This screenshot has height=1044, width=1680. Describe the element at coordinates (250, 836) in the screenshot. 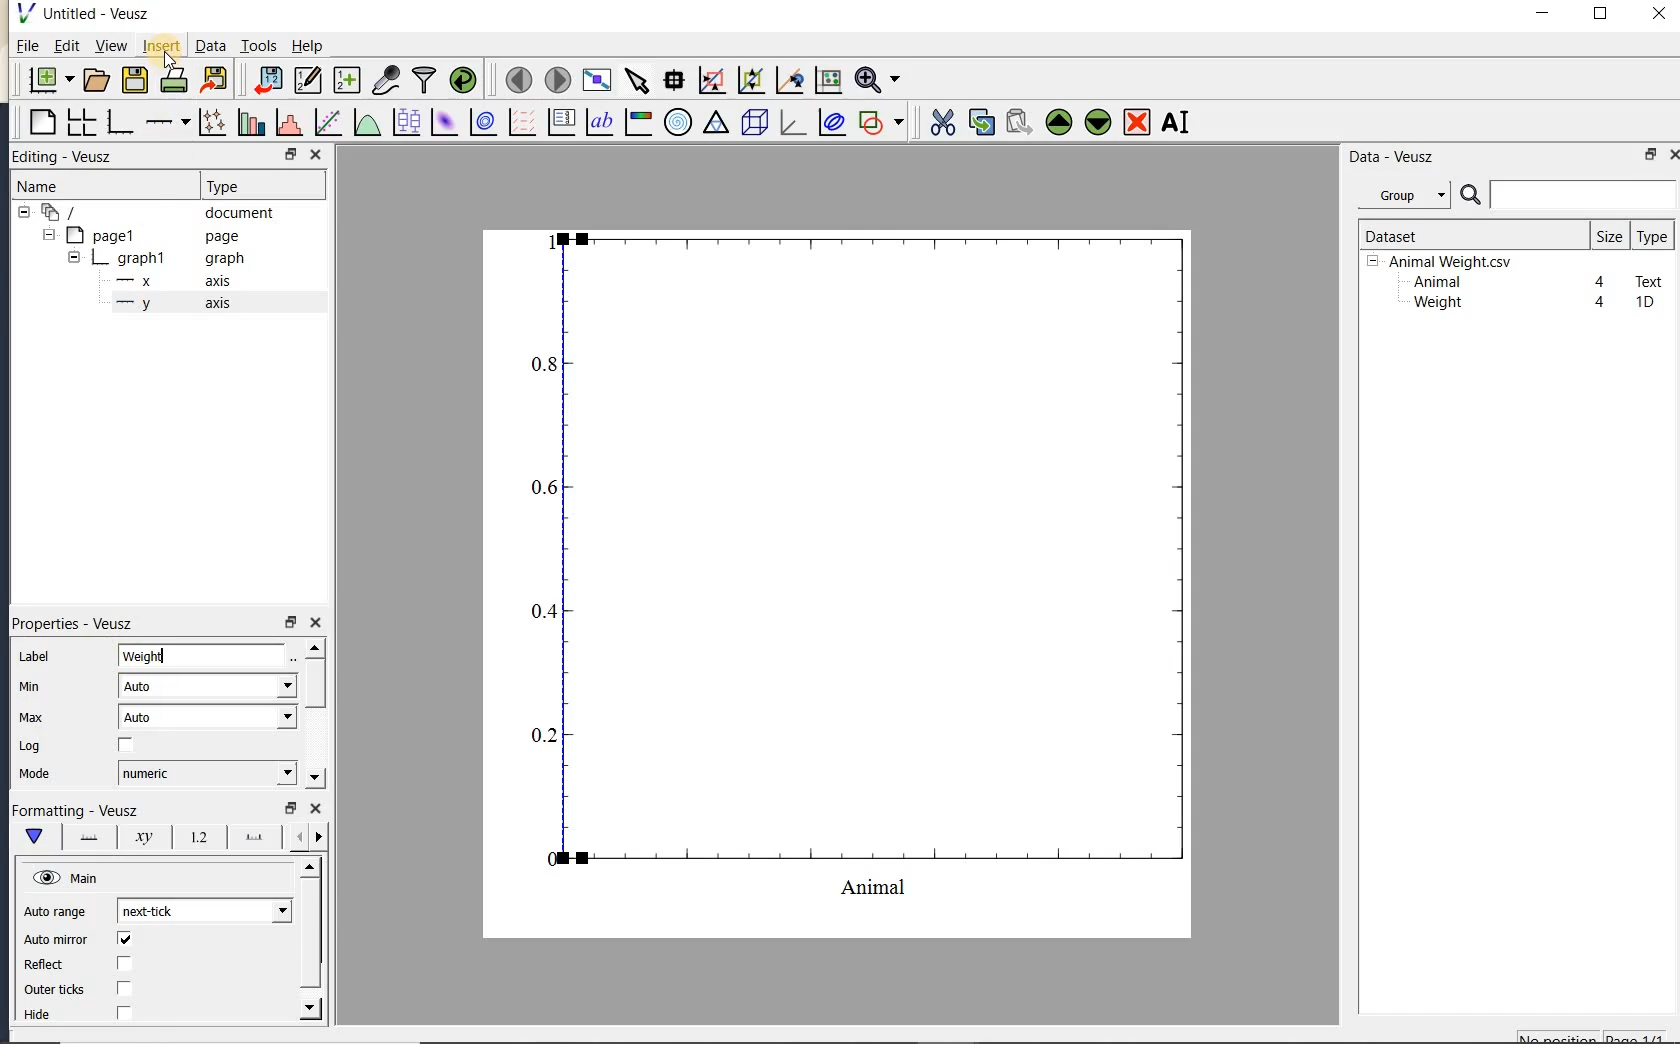

I see `major ticks` at that location.